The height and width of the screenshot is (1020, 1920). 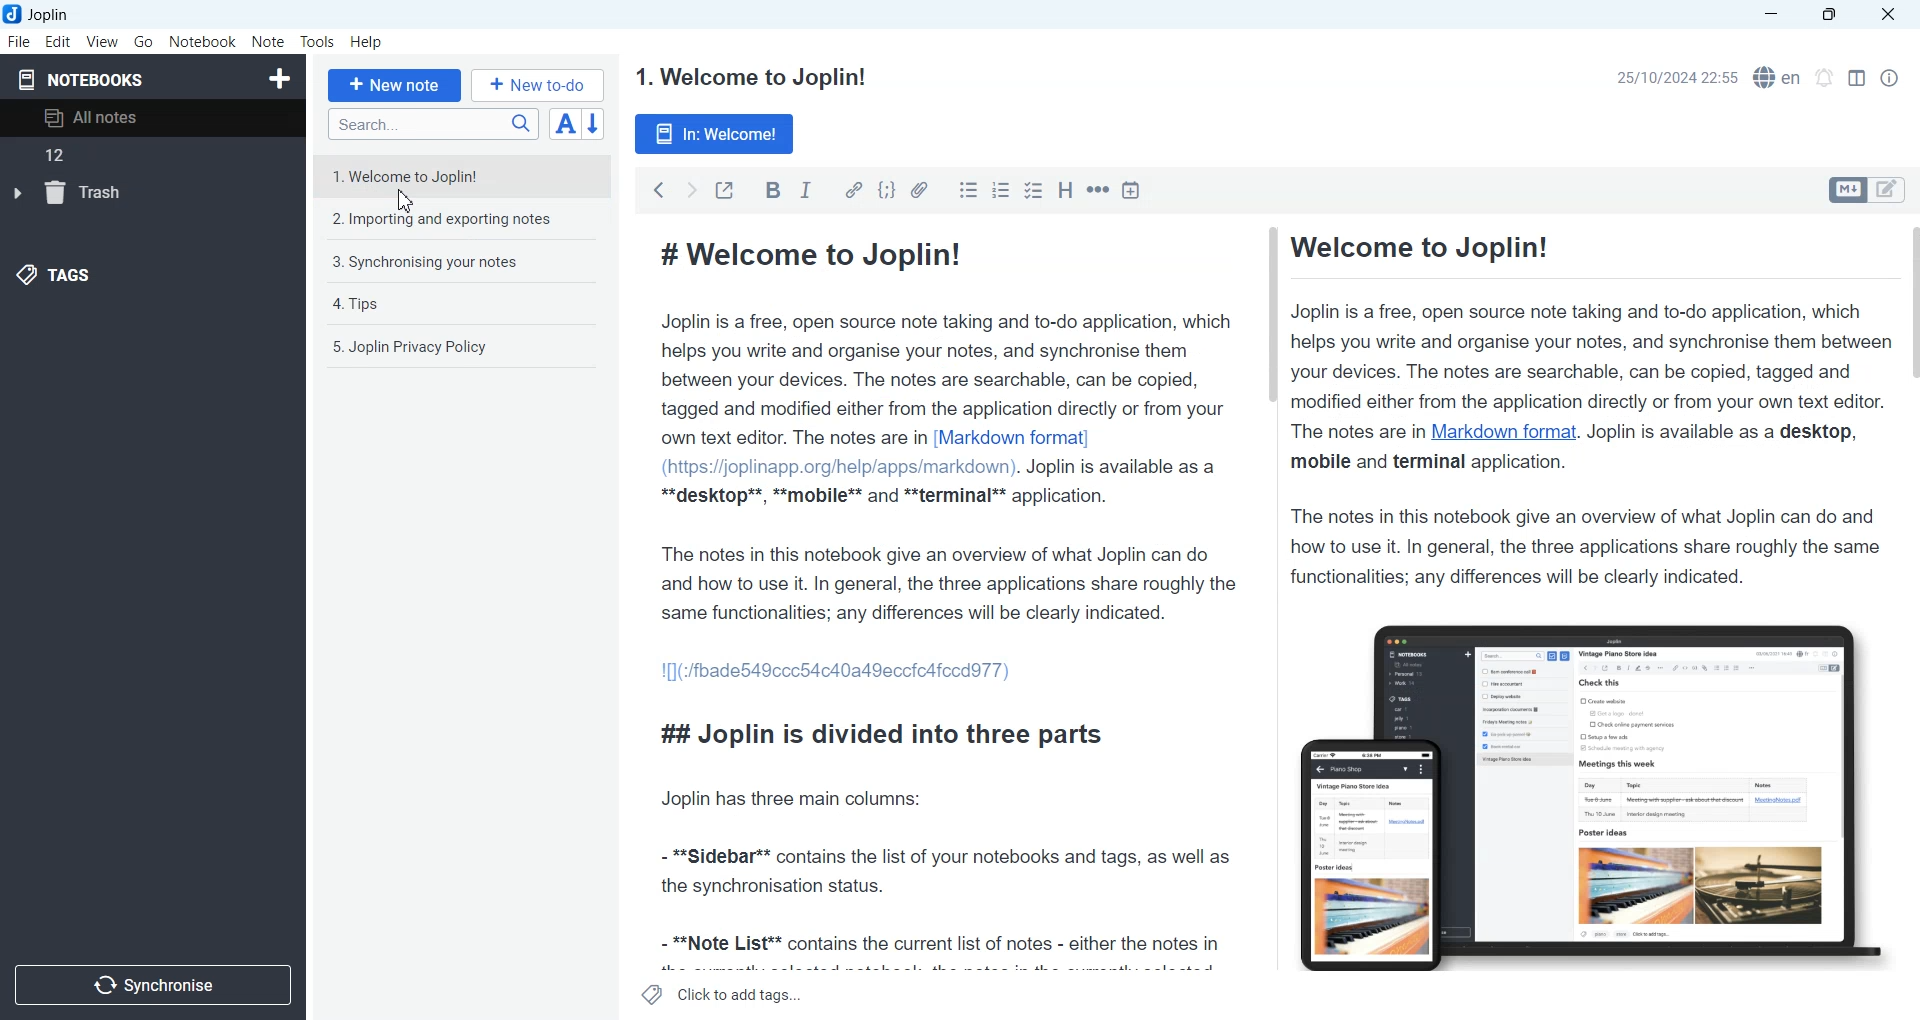 I want to click on View , so click(x=102, y=41).